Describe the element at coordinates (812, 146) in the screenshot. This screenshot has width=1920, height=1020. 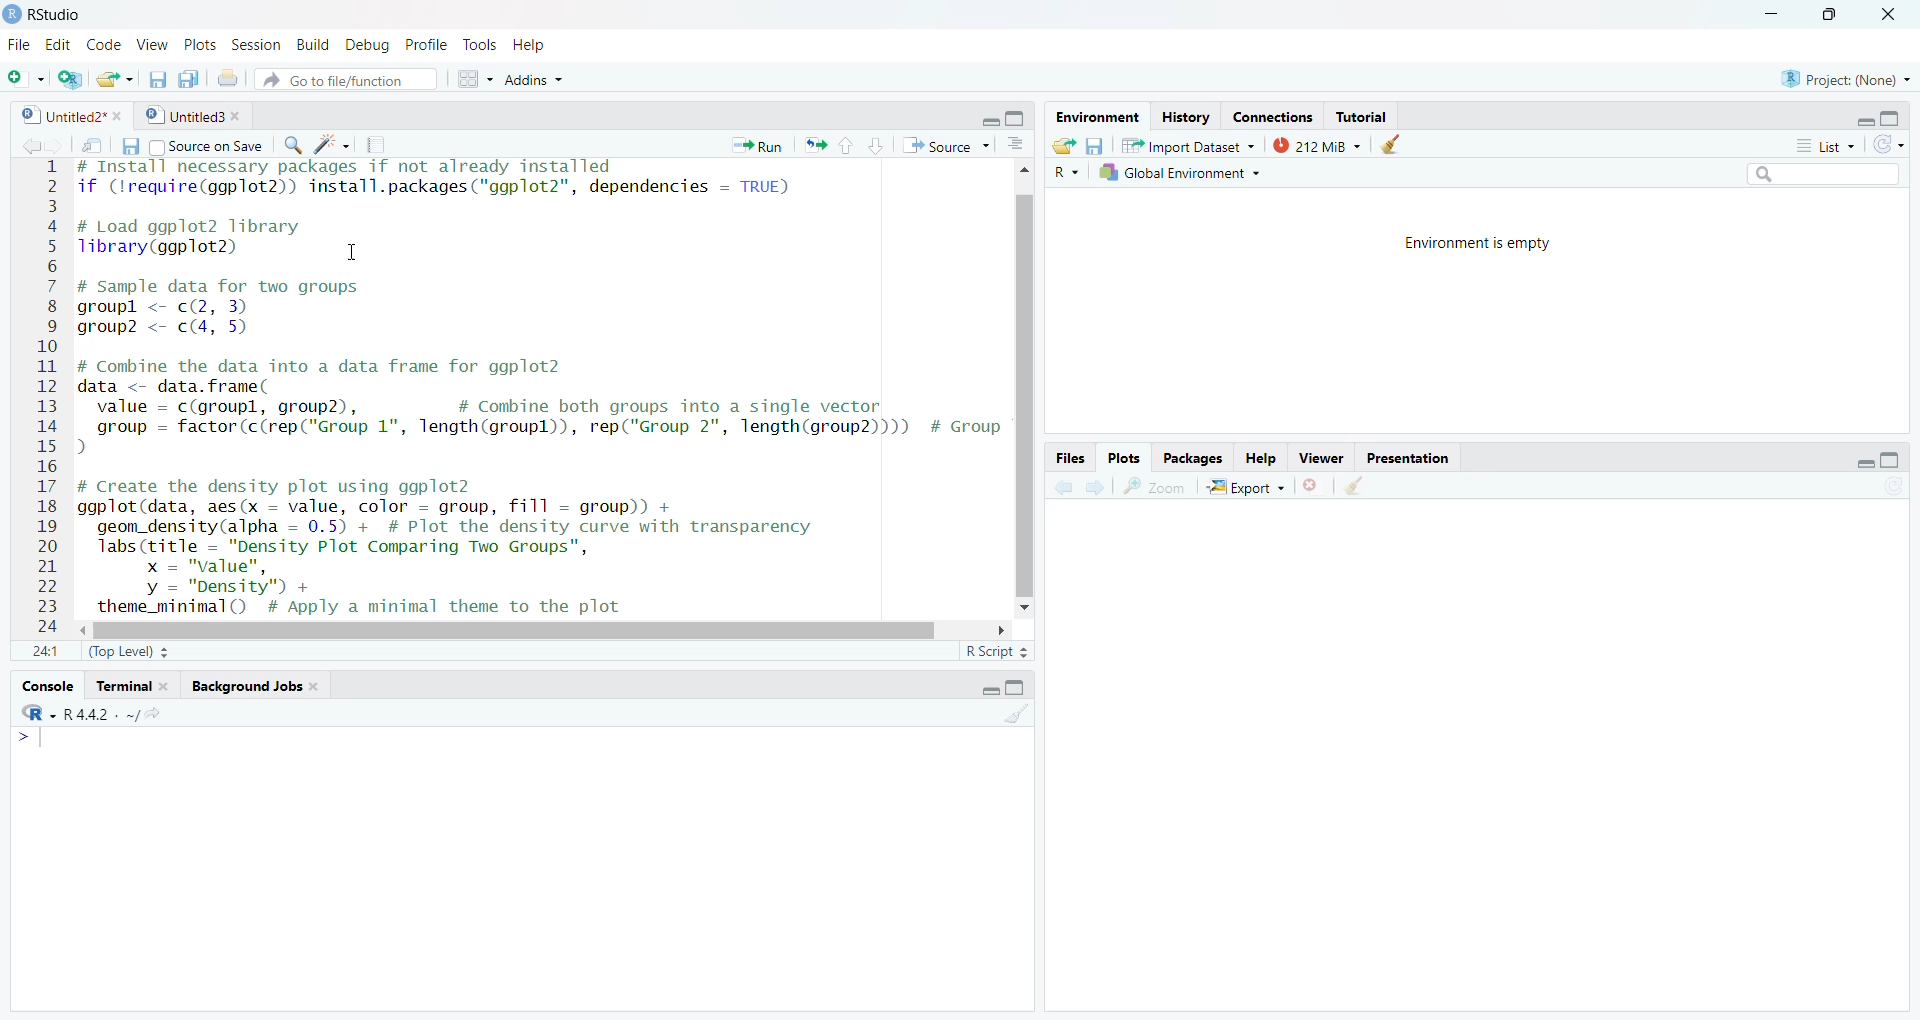
I see `arrows` at that location.